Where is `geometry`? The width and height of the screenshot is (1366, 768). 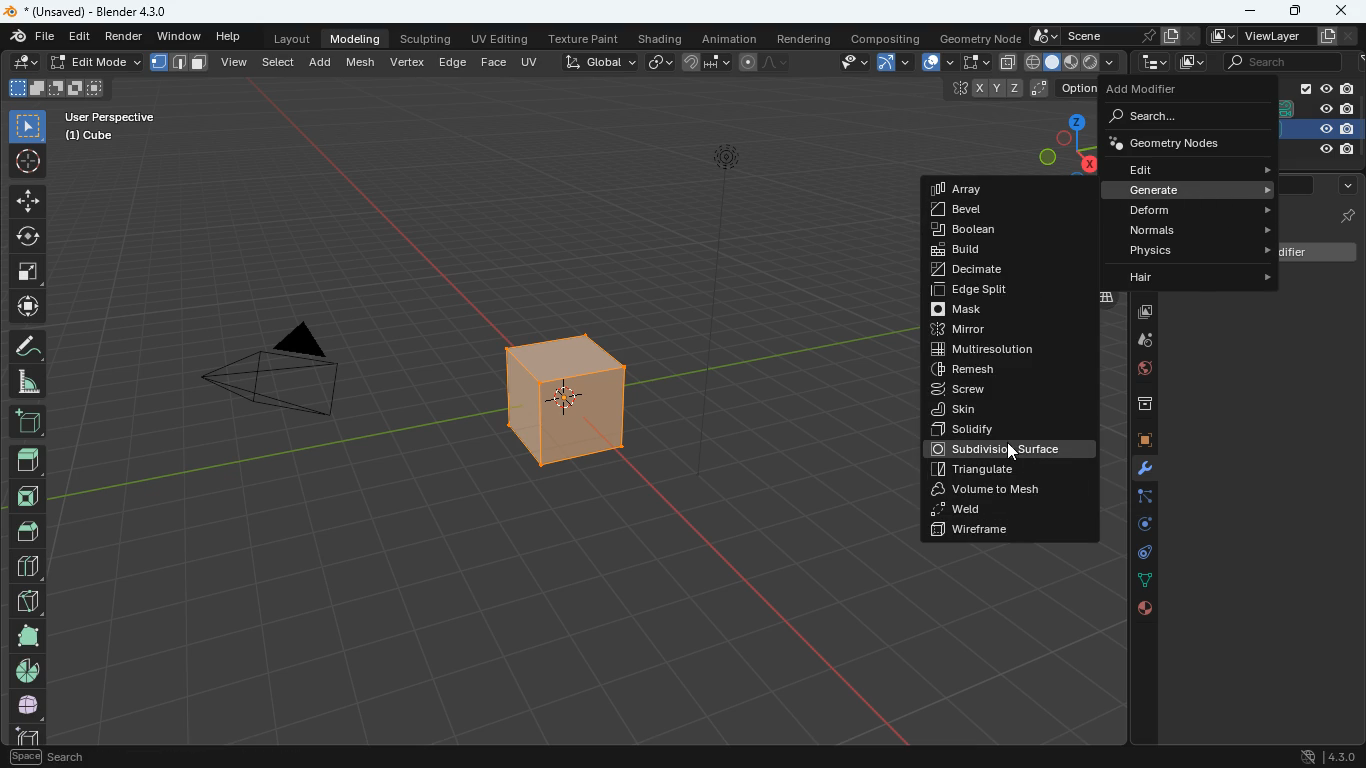 geometry is located at coordinates (1181, 143).